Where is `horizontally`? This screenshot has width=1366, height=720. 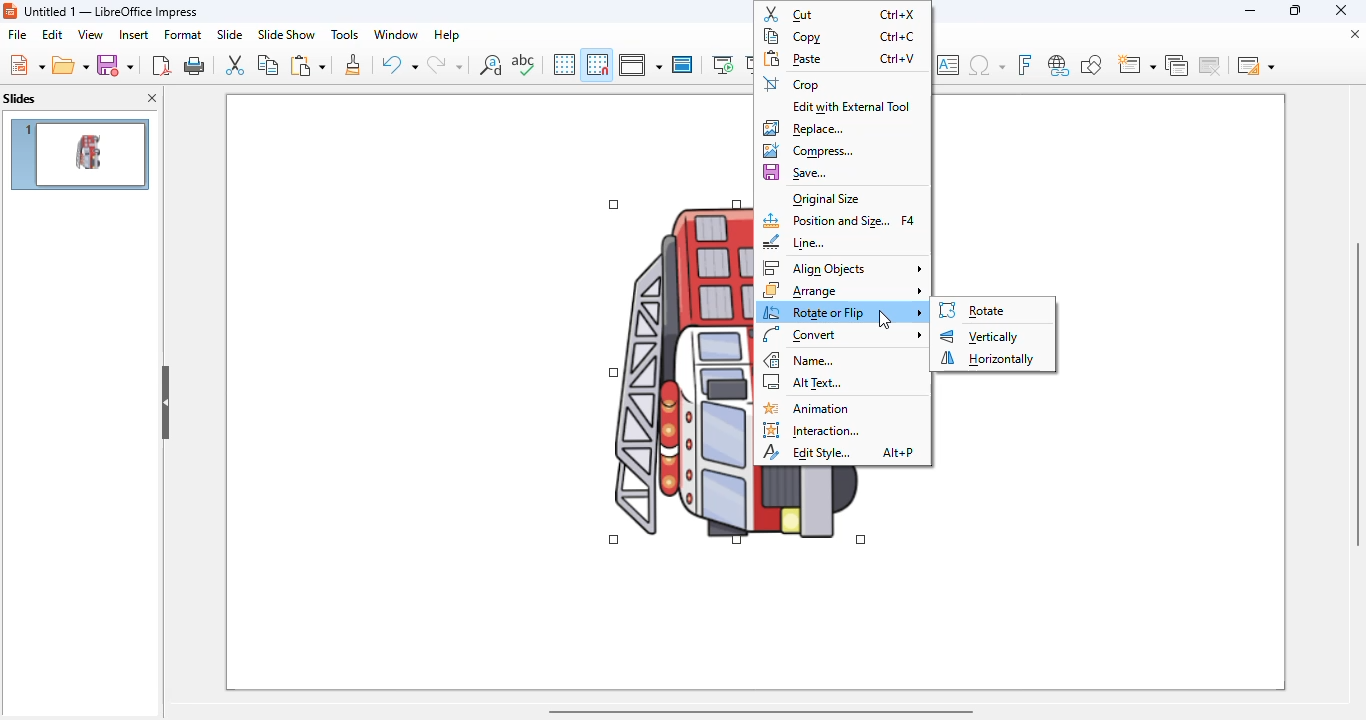
horizontally is located at coordinates (988, 358).